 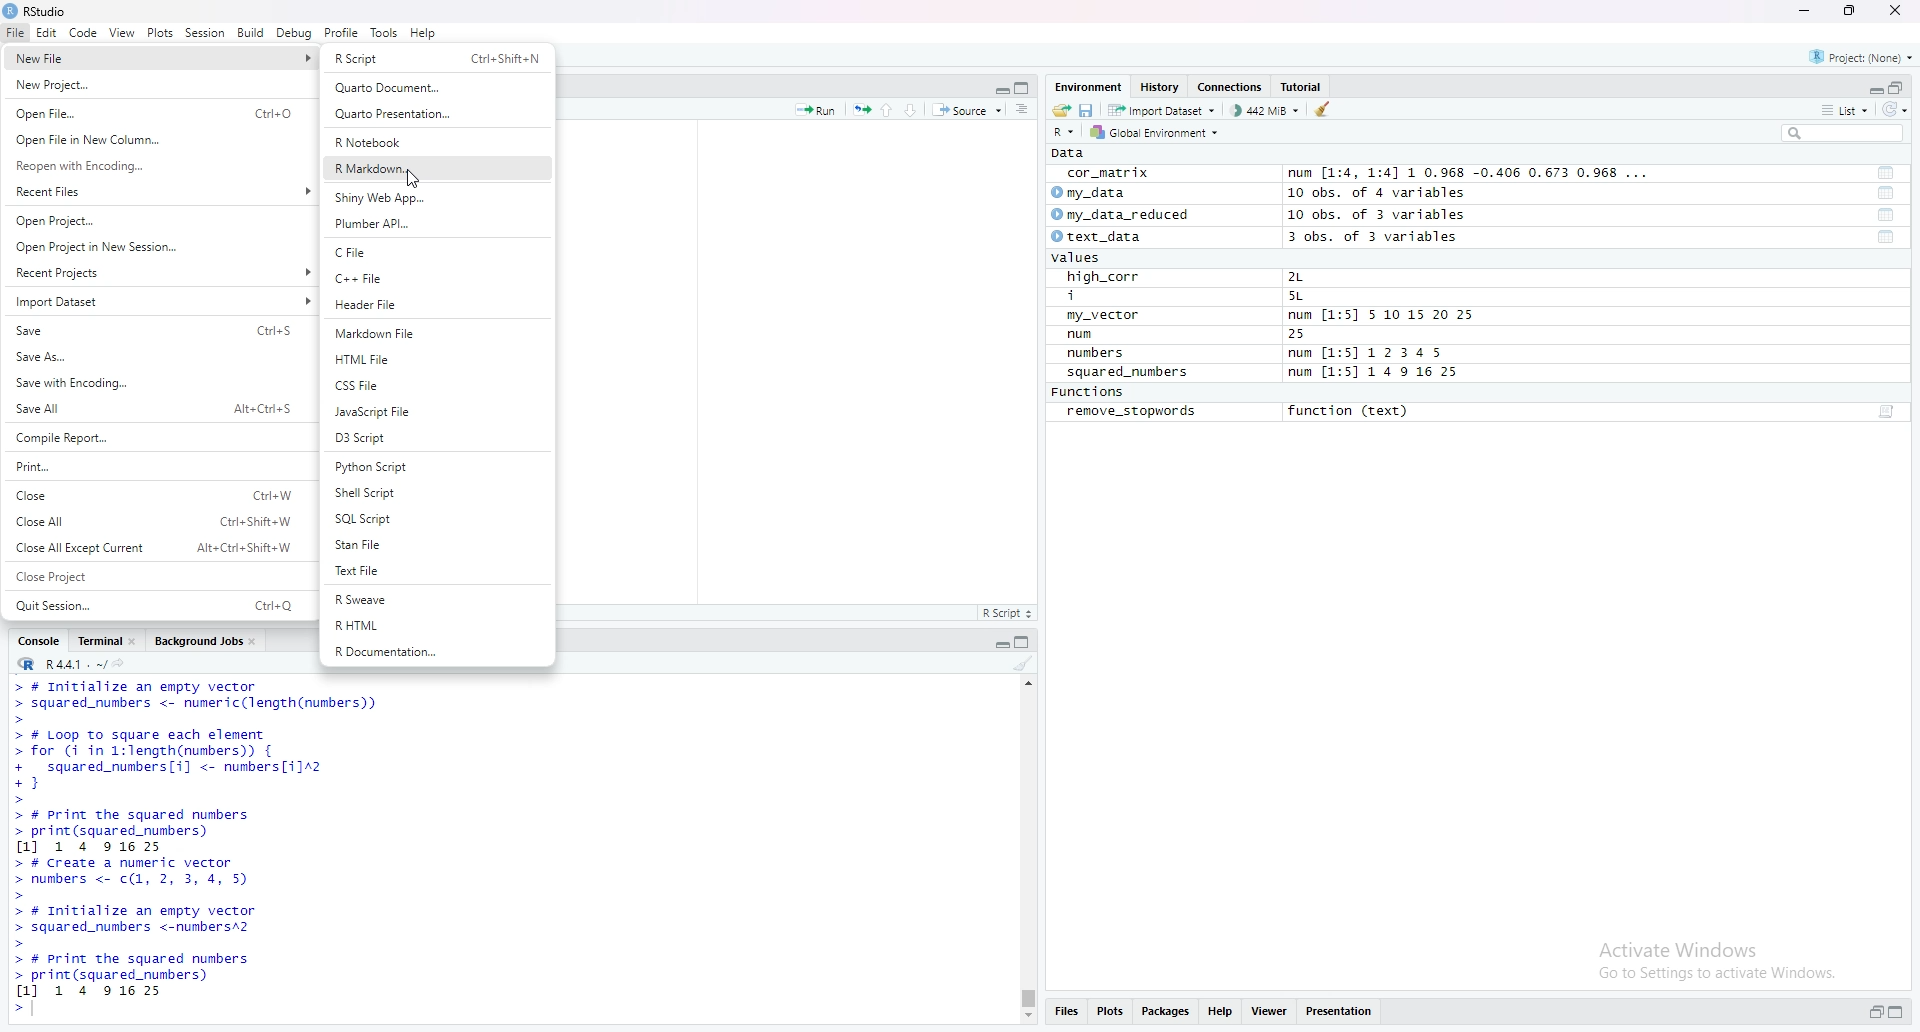 What do you see at coordinates (135, 86) in the screenshot?
I see `New Project.` at bounding box center [135, 86].